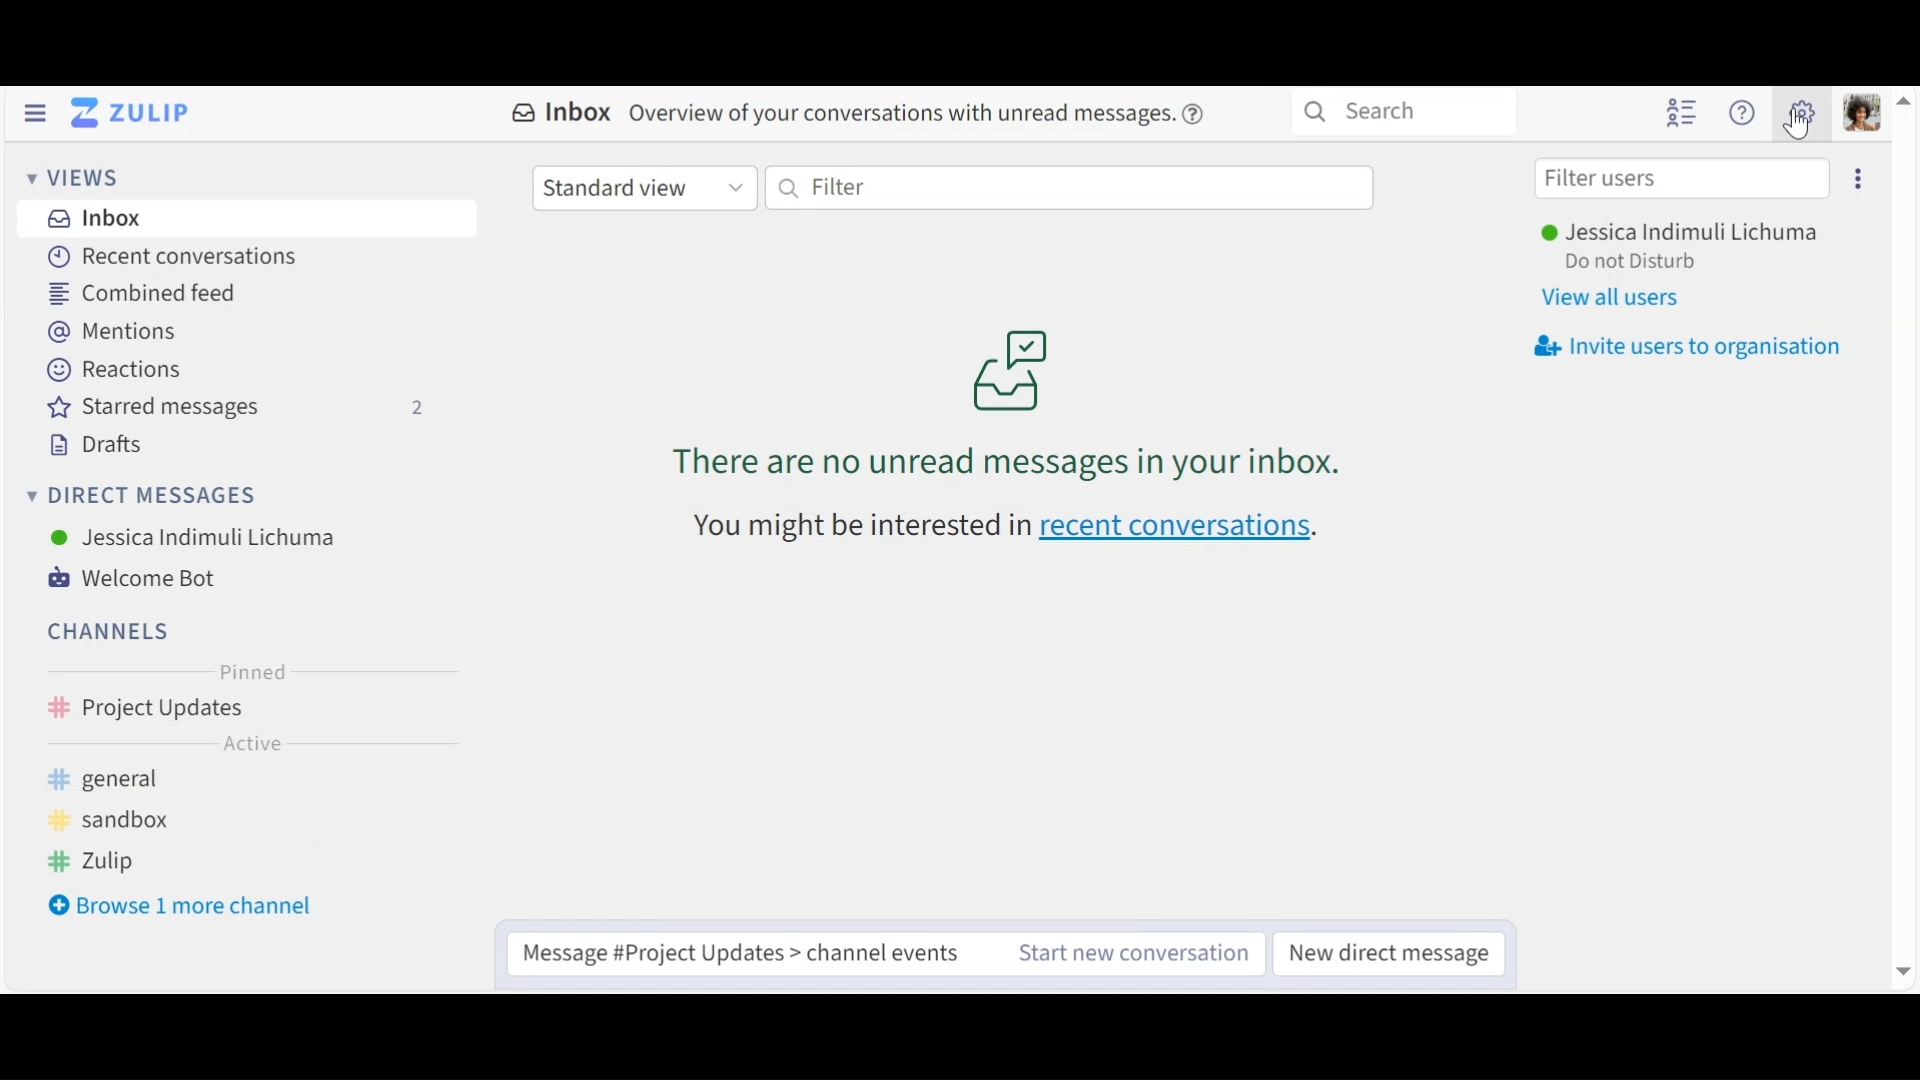  Describe the element at coordinates (1859, 177) in the screenshot. I see `Invite users to organization` at that location.